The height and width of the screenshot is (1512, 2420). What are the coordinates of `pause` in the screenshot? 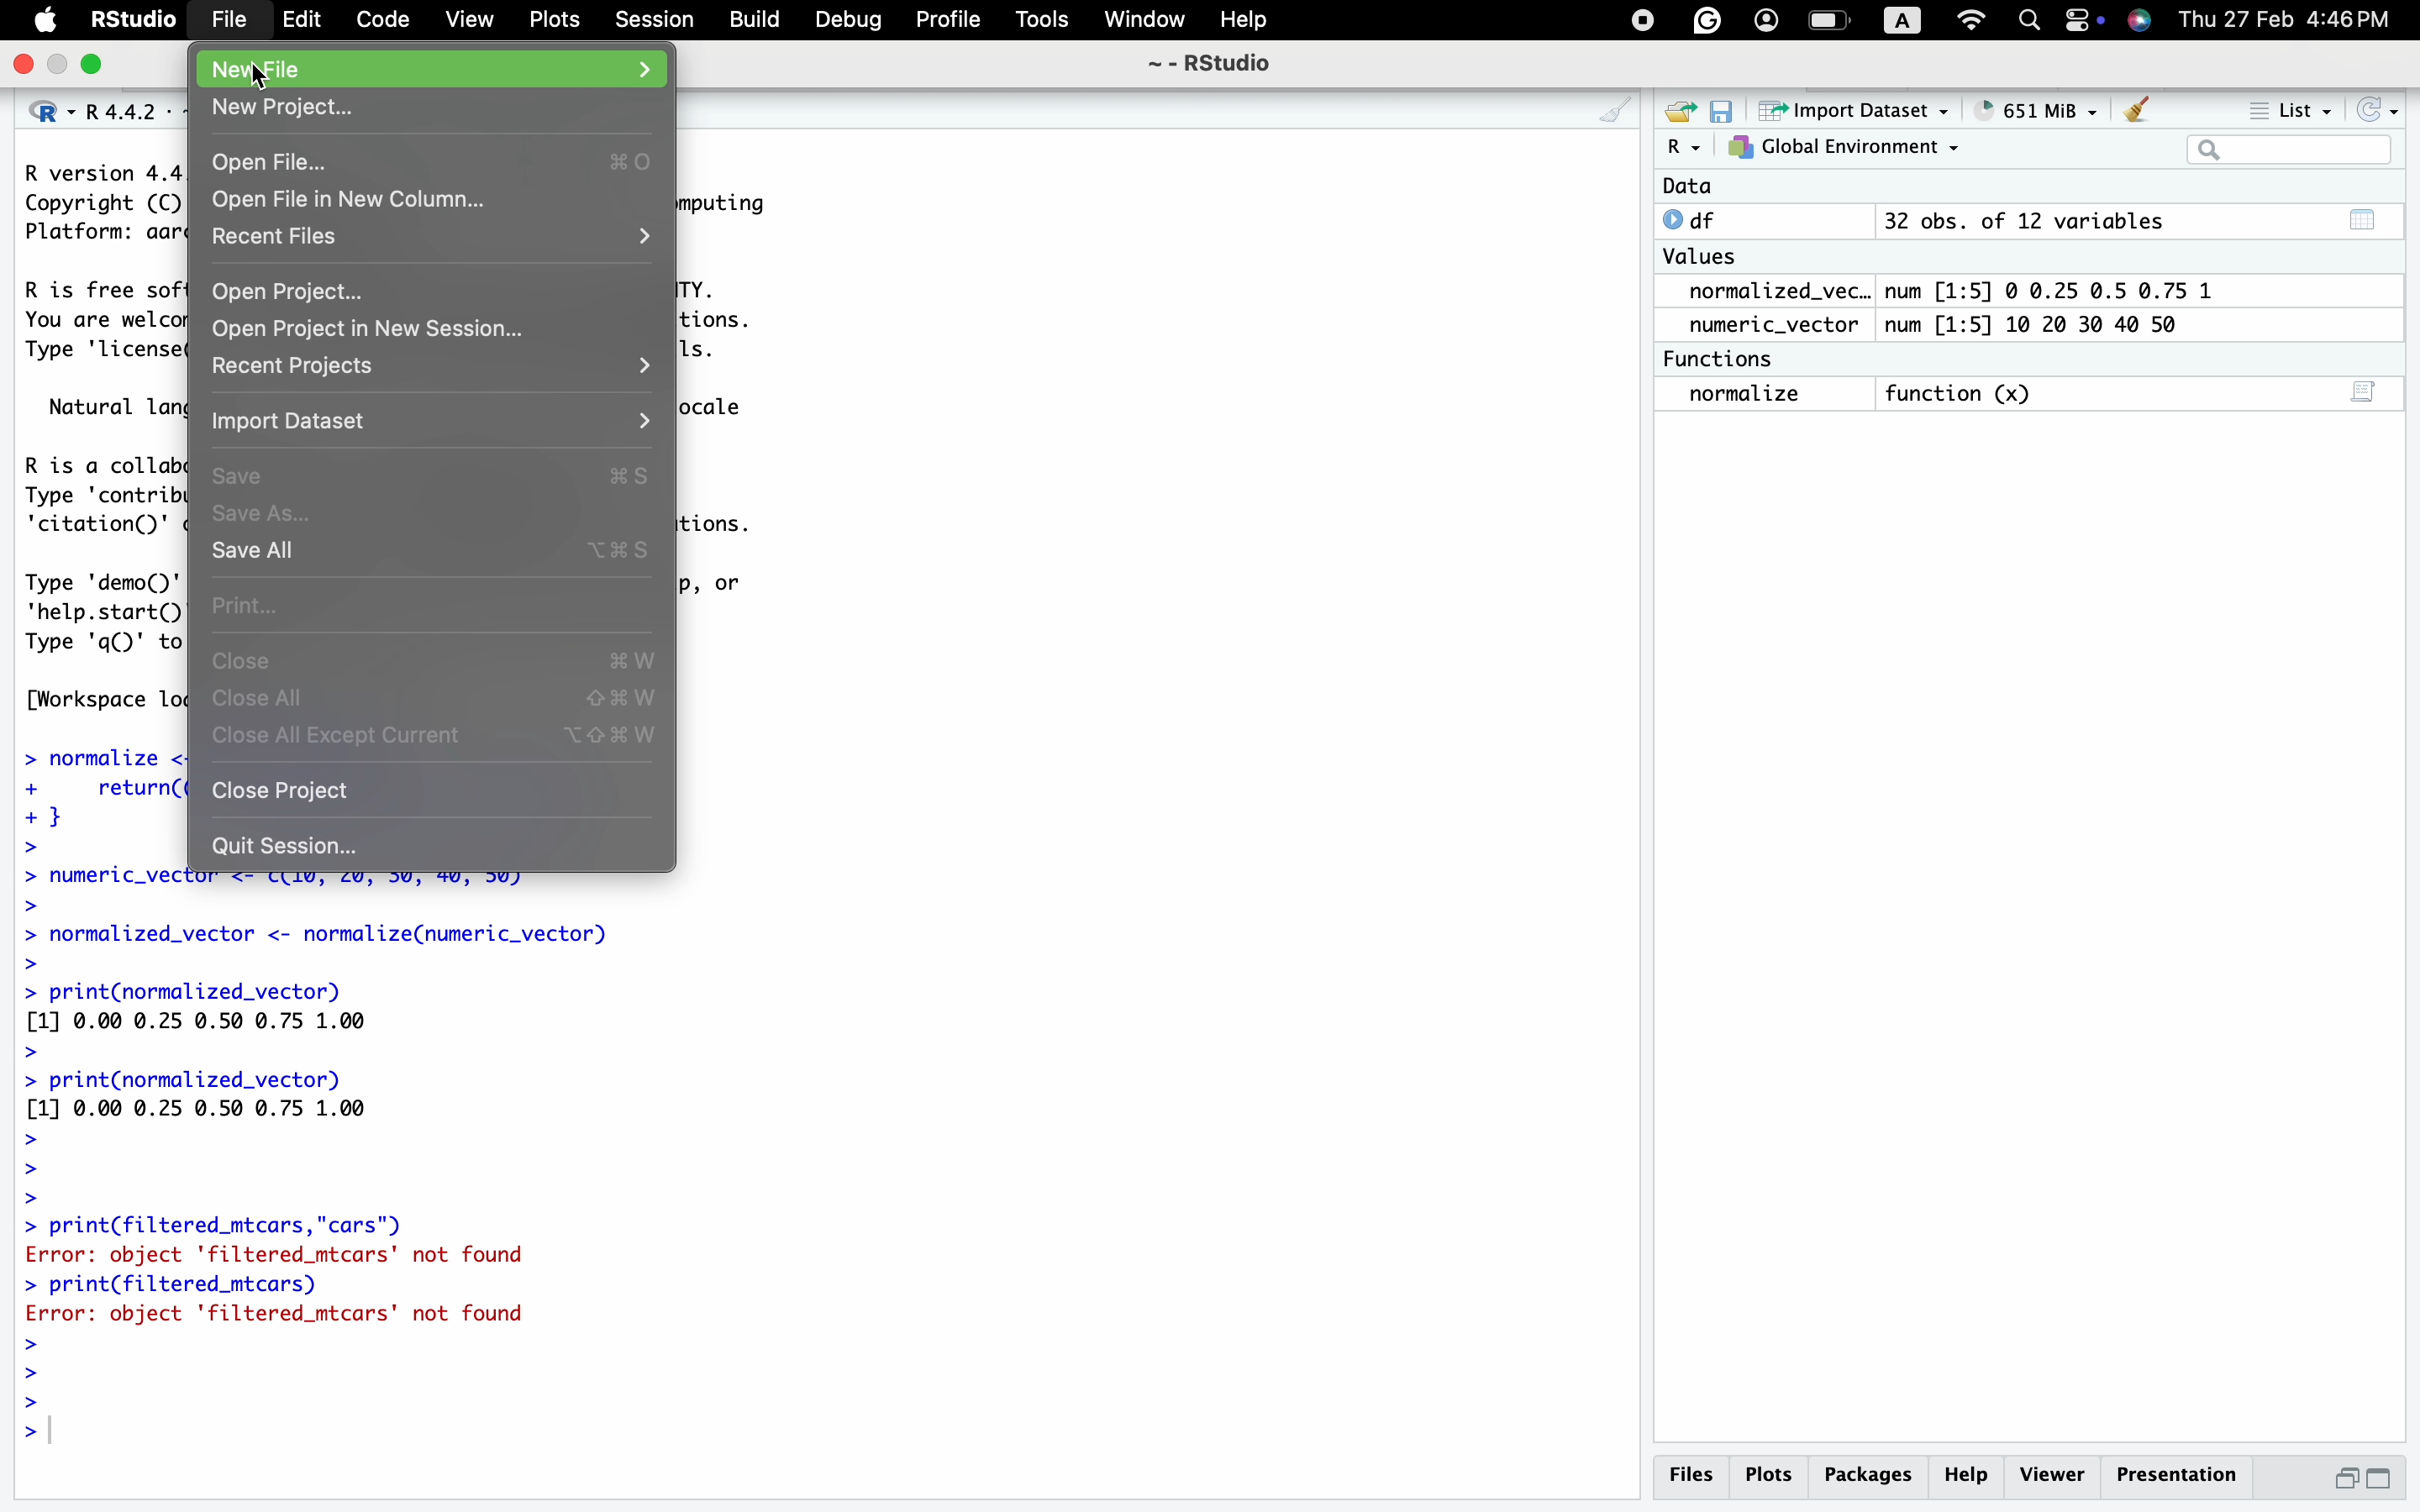 It's located at (1634, 23).